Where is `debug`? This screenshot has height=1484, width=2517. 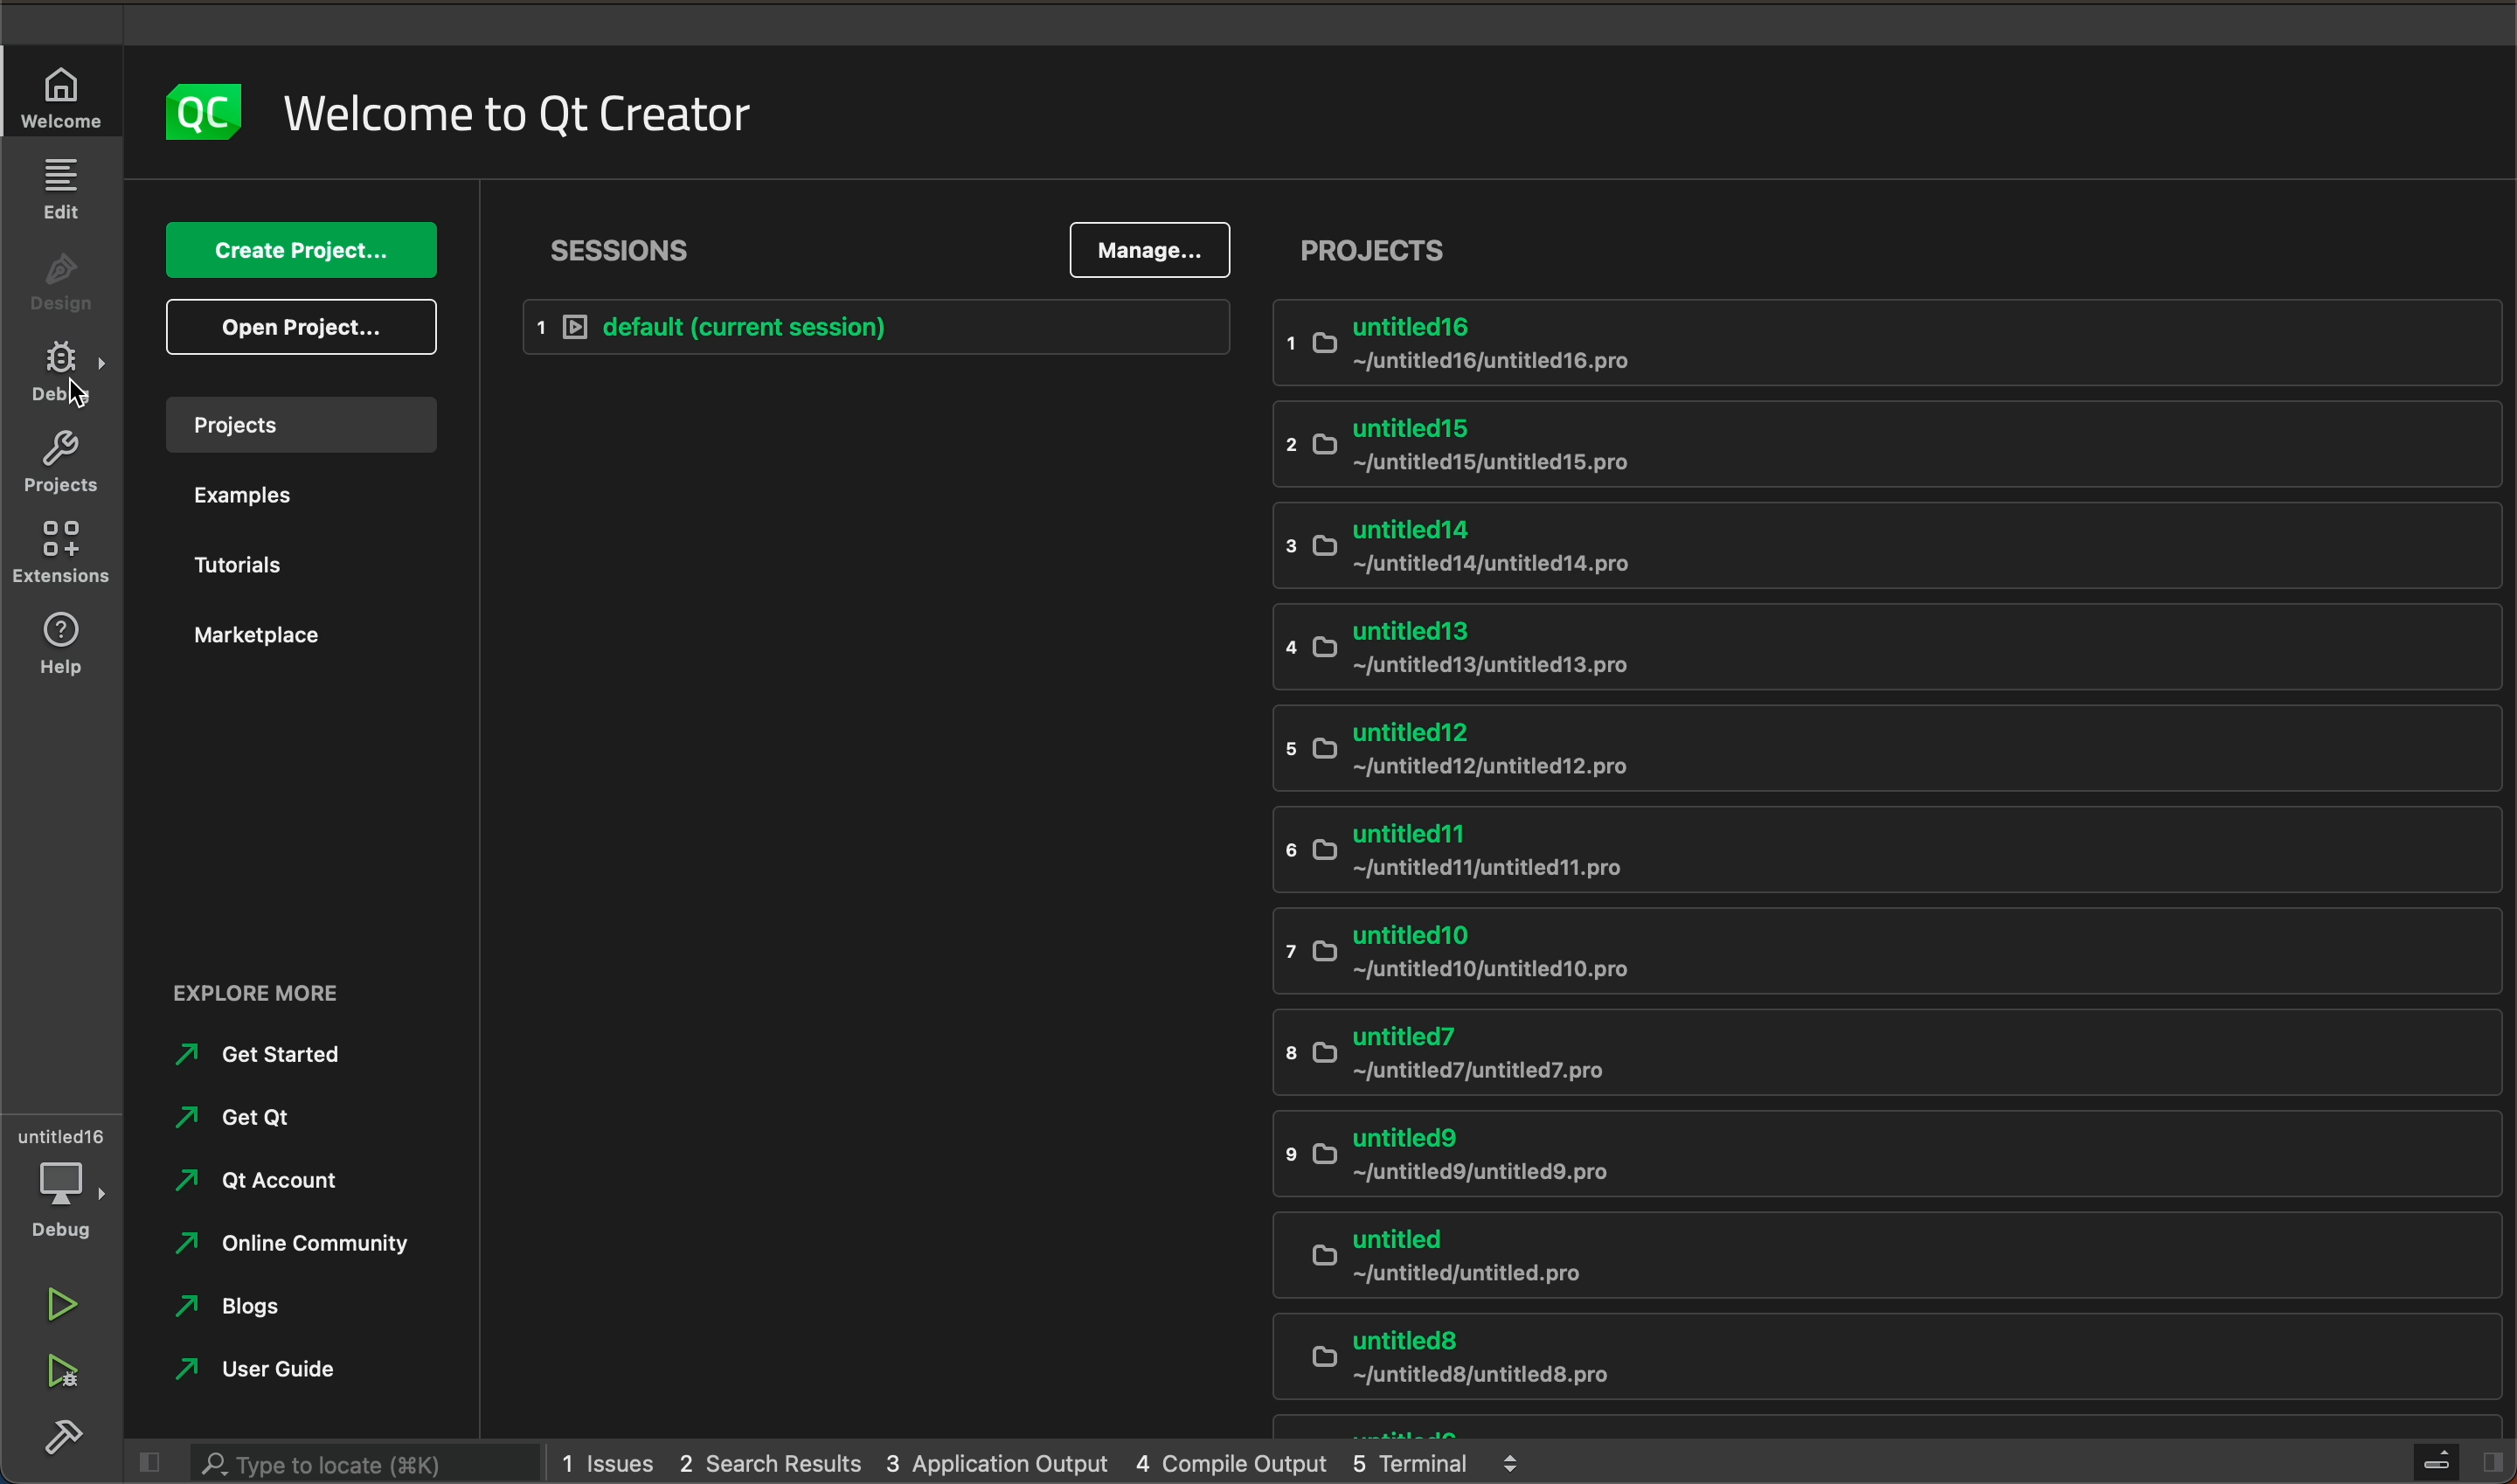 debug is located at coordinates (65, 1181).